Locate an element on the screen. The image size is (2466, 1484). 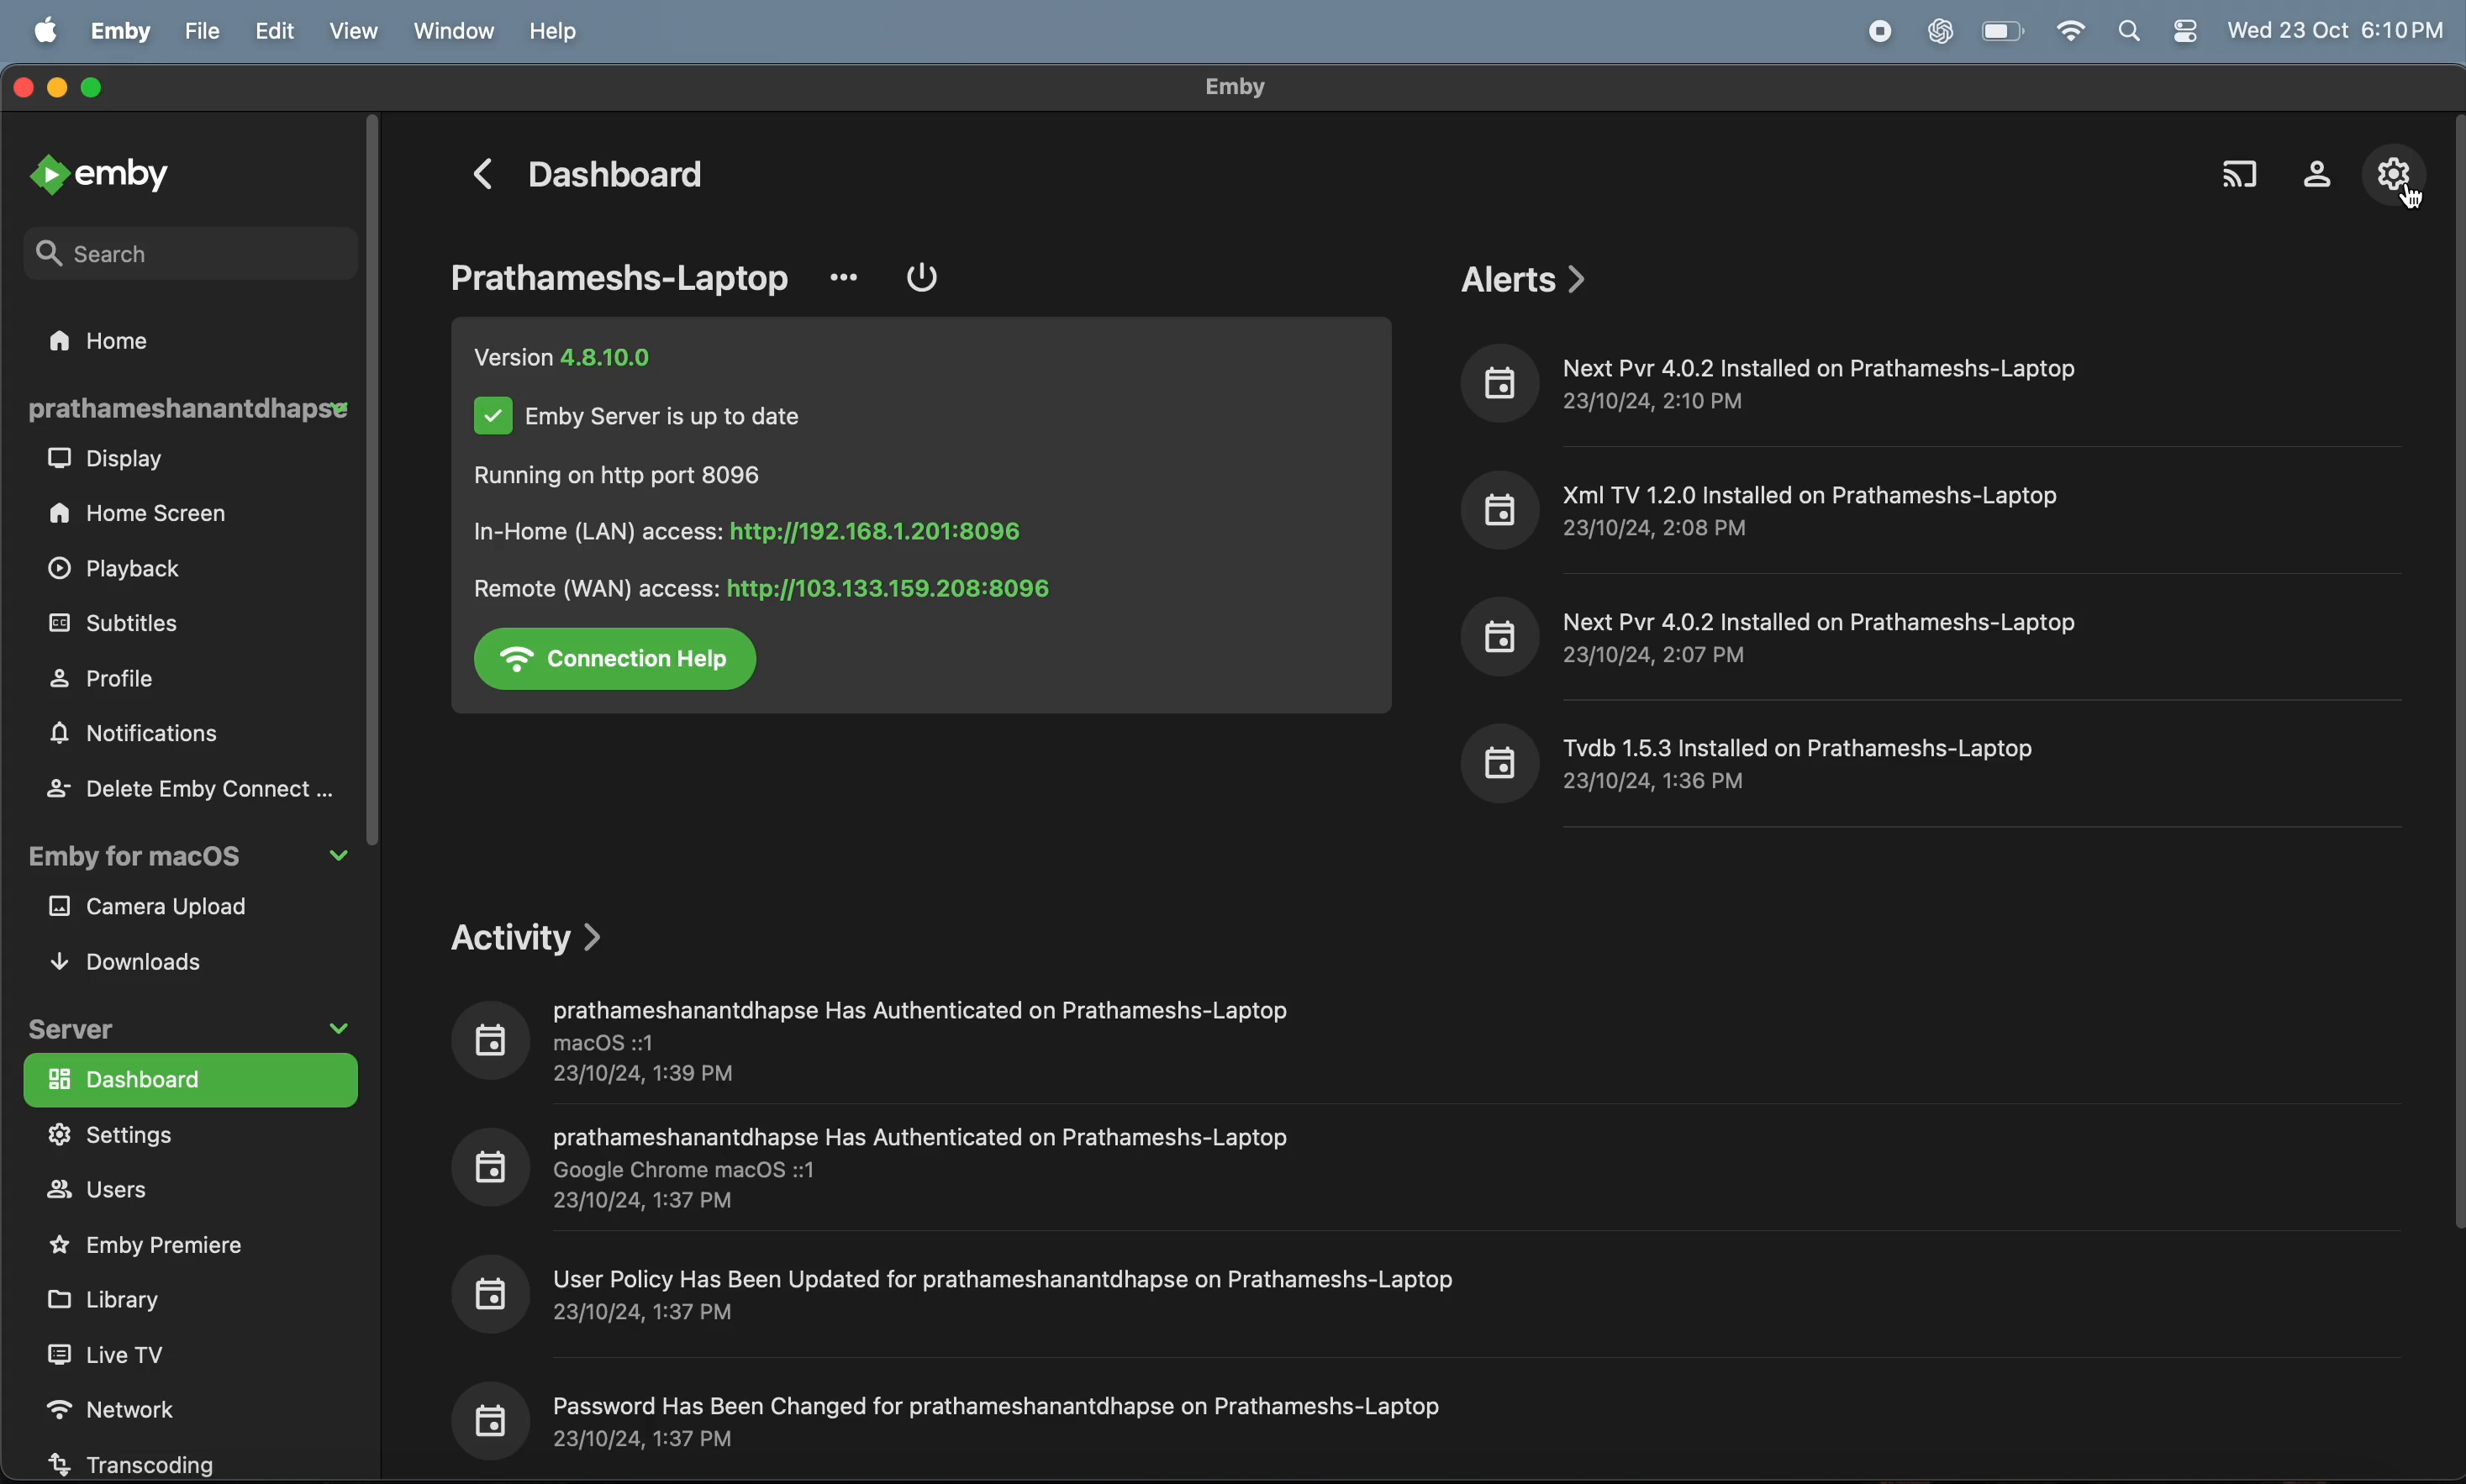
profile is located at coordinates (132, 674).